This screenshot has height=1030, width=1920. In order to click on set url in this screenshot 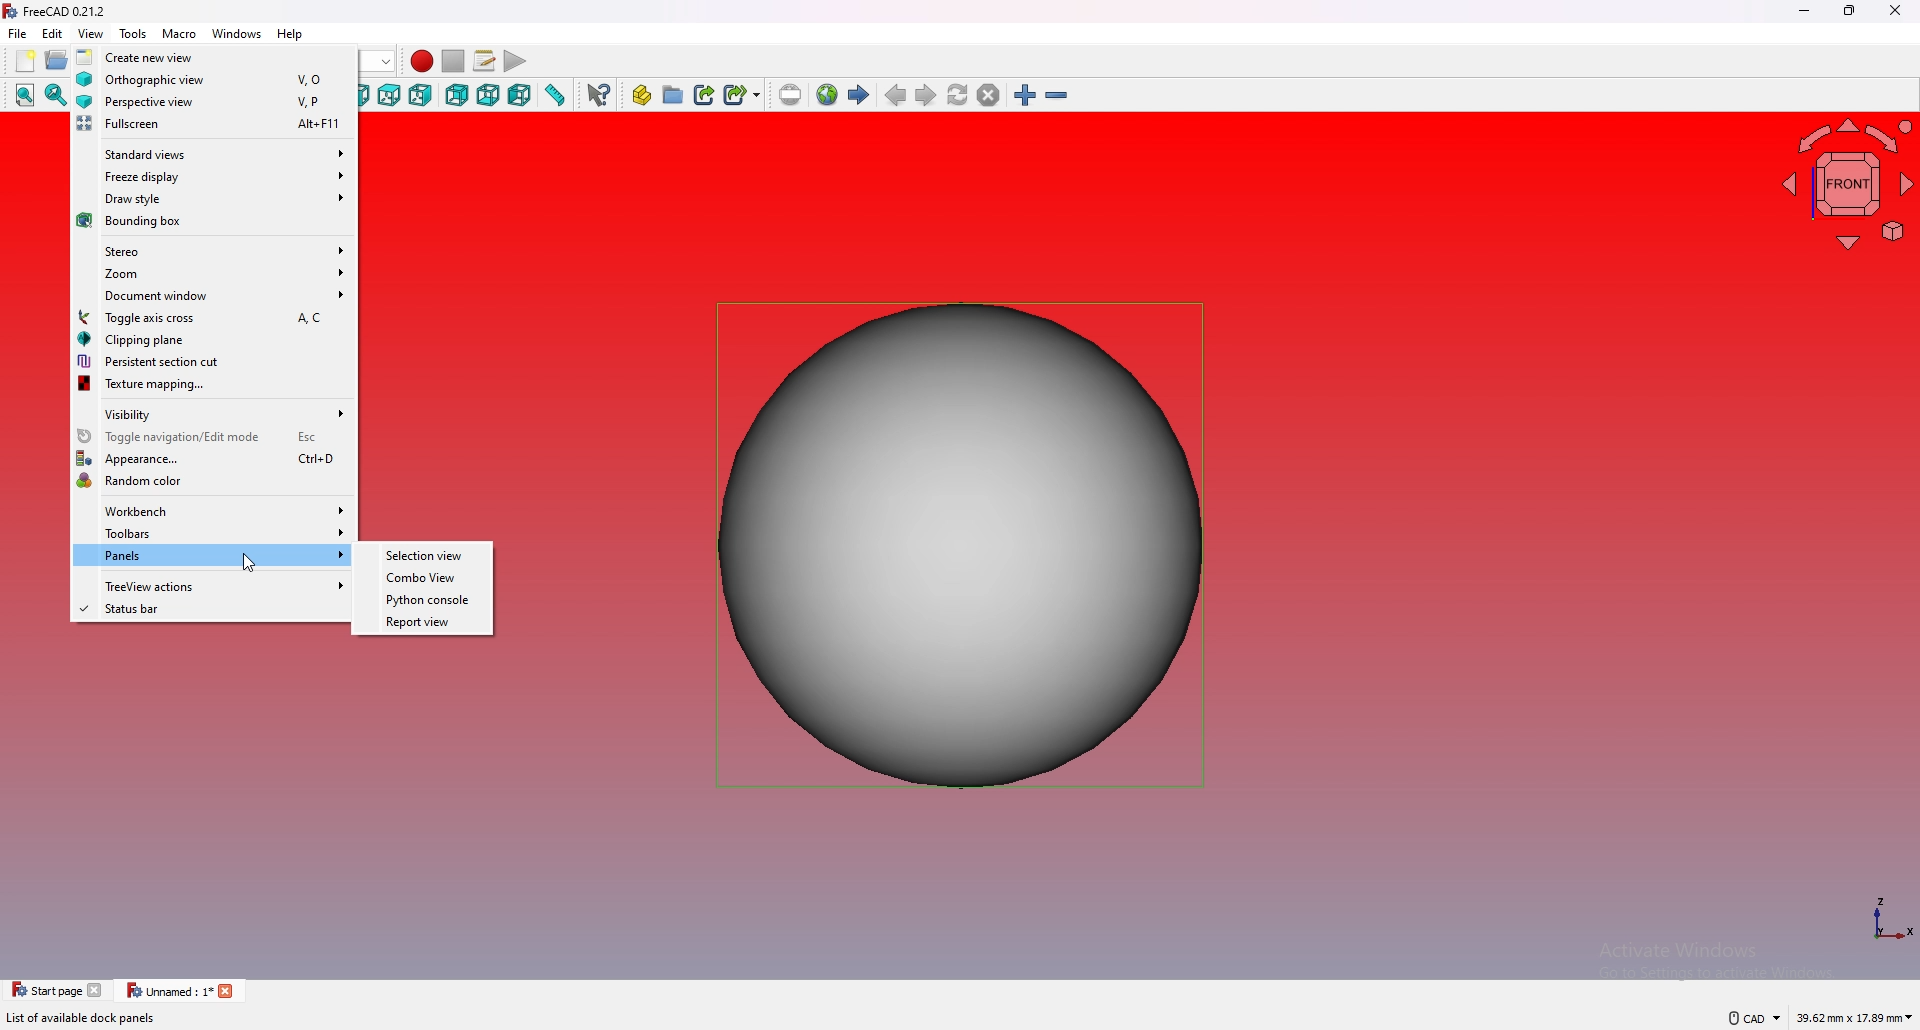, I will do `click(790, 95)`.